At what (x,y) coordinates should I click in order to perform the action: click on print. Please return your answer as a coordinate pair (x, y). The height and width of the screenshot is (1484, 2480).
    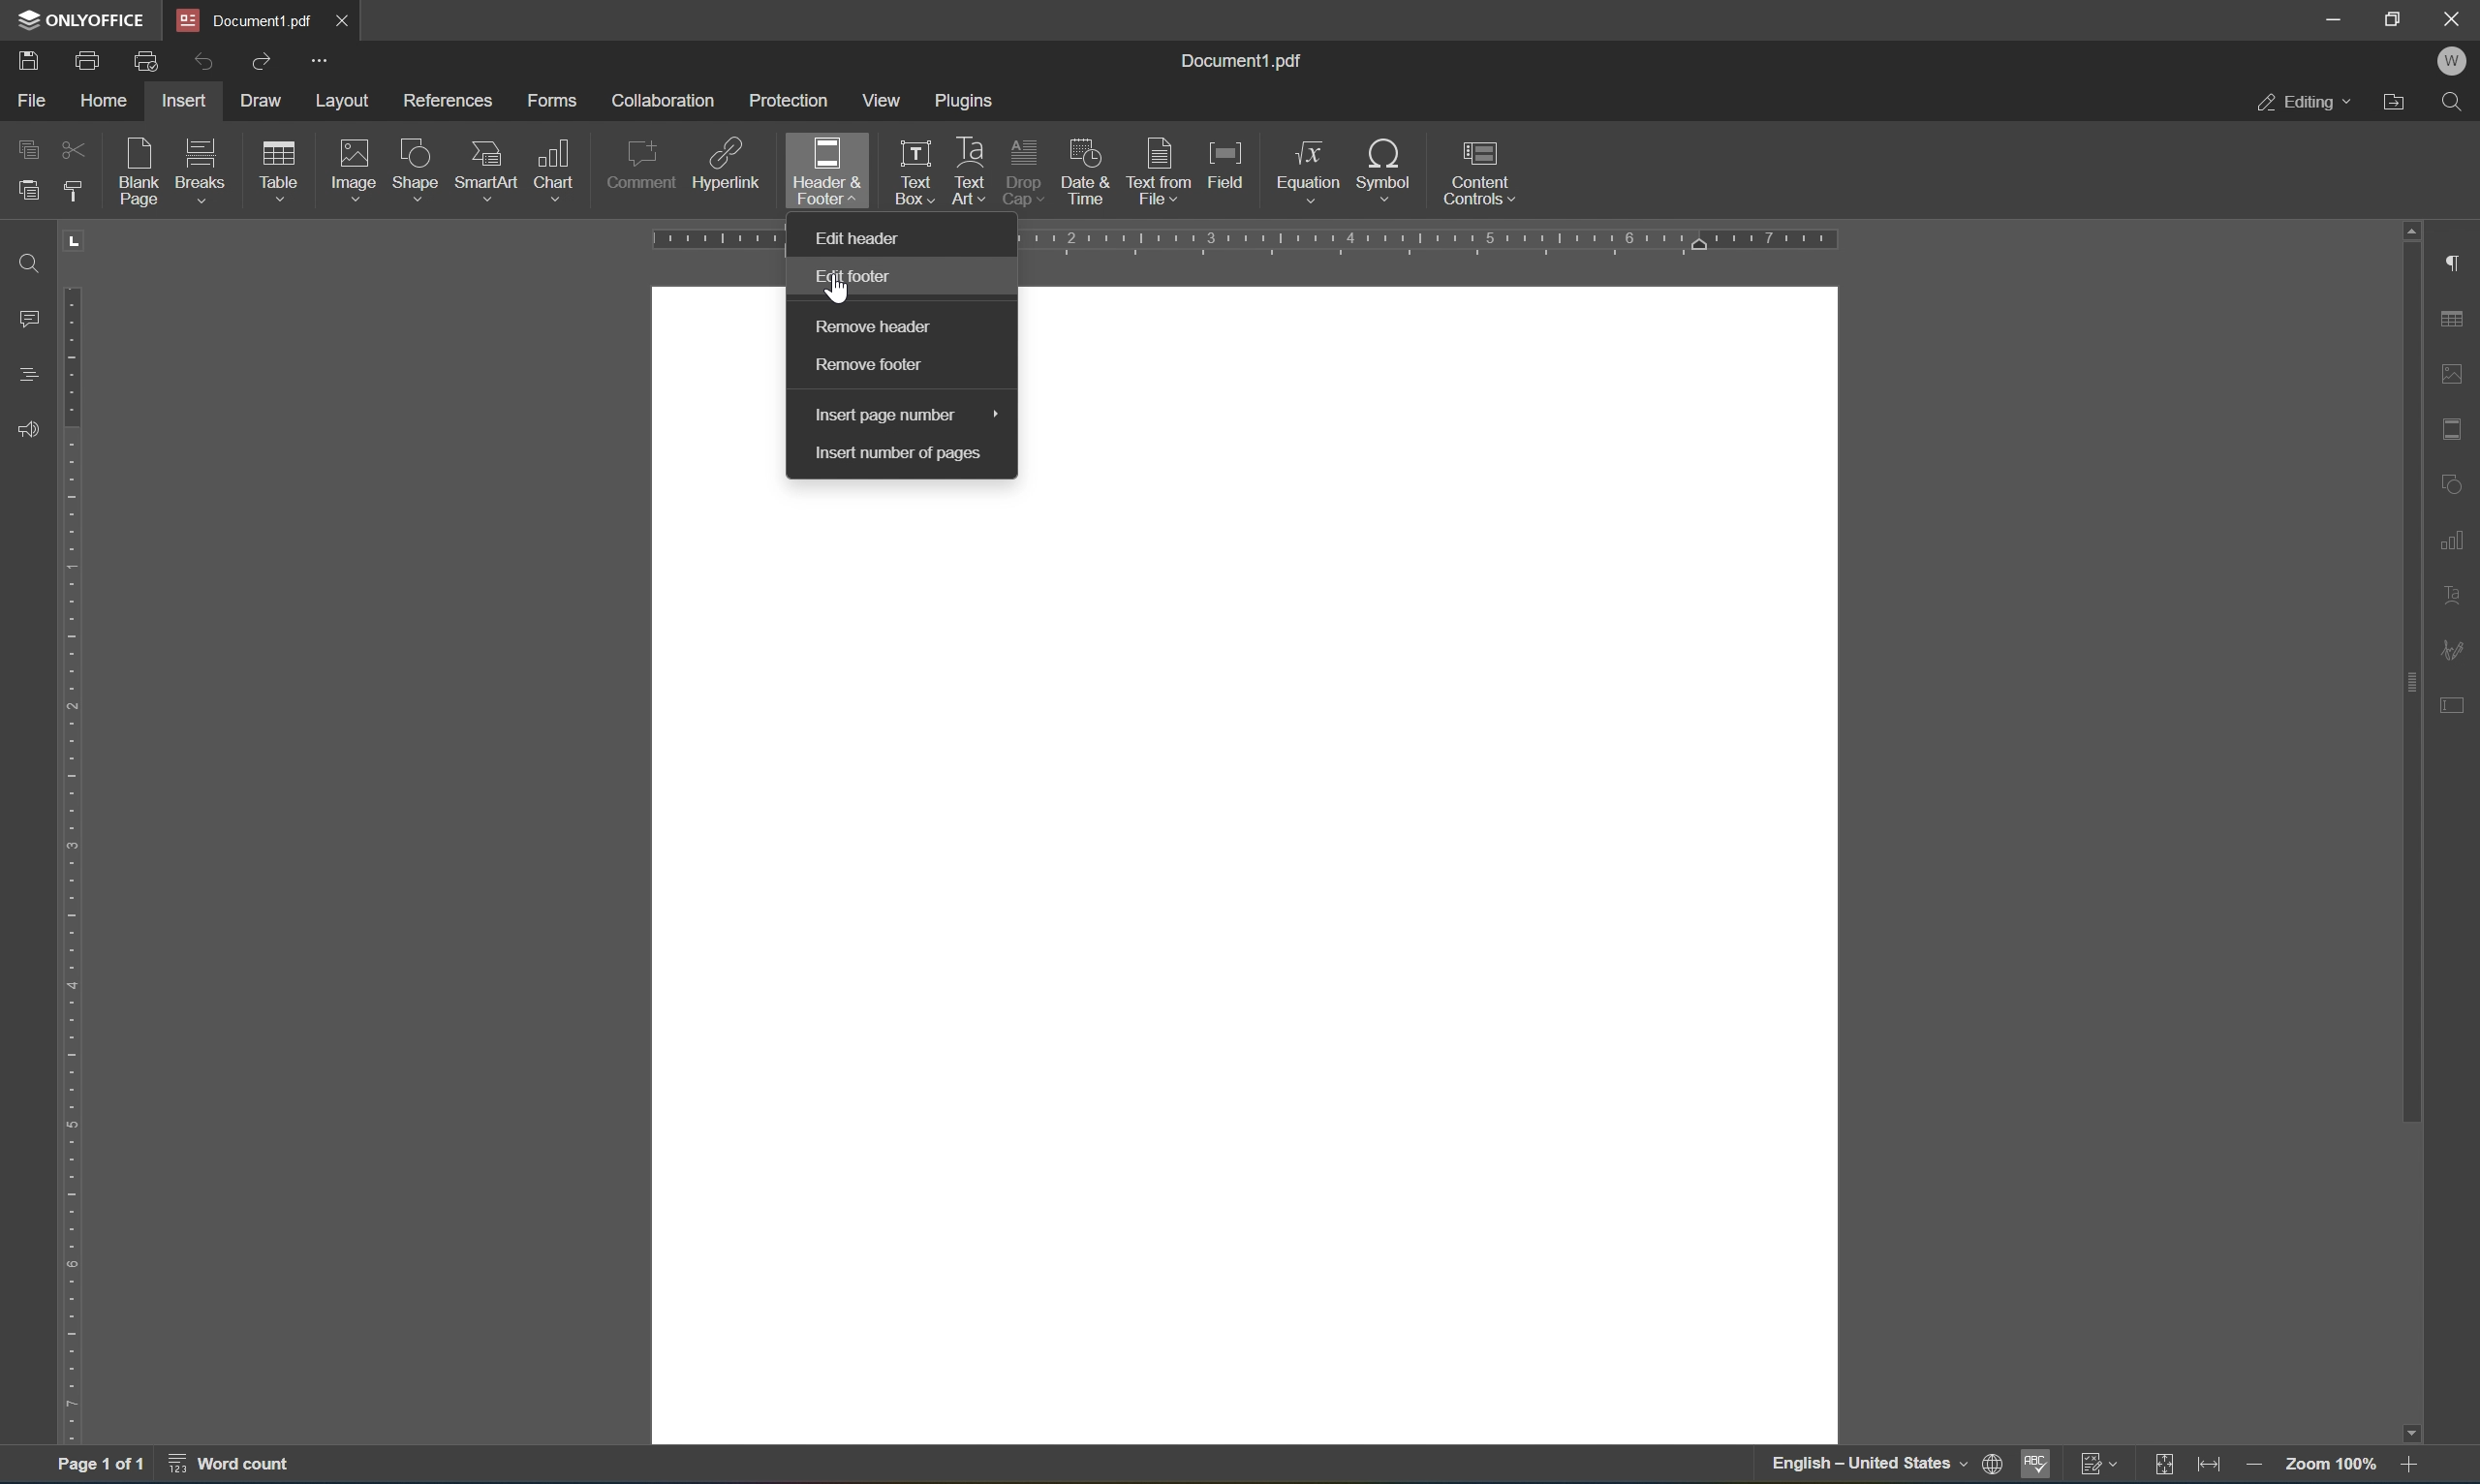
    Looking at the image, I should click on (82, 61).